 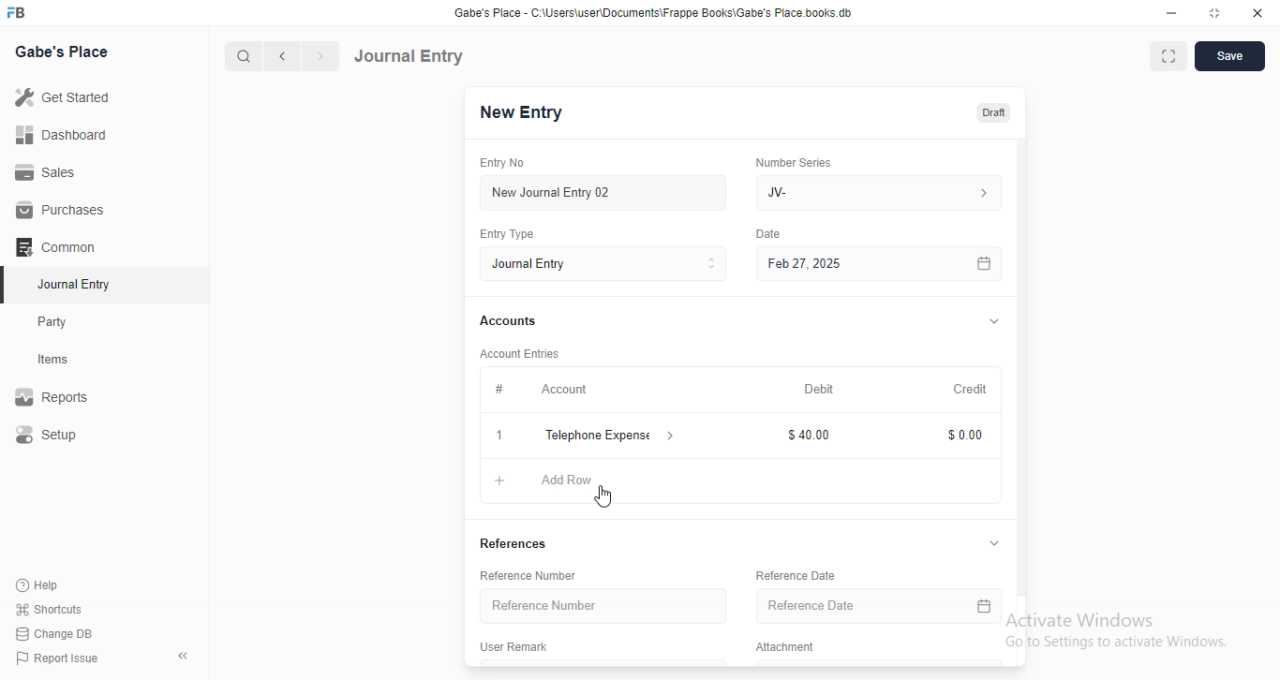 What do you see at coordinates (49, 434) in the screenshot?
I see `Setup` at bounding box center [49, 434].